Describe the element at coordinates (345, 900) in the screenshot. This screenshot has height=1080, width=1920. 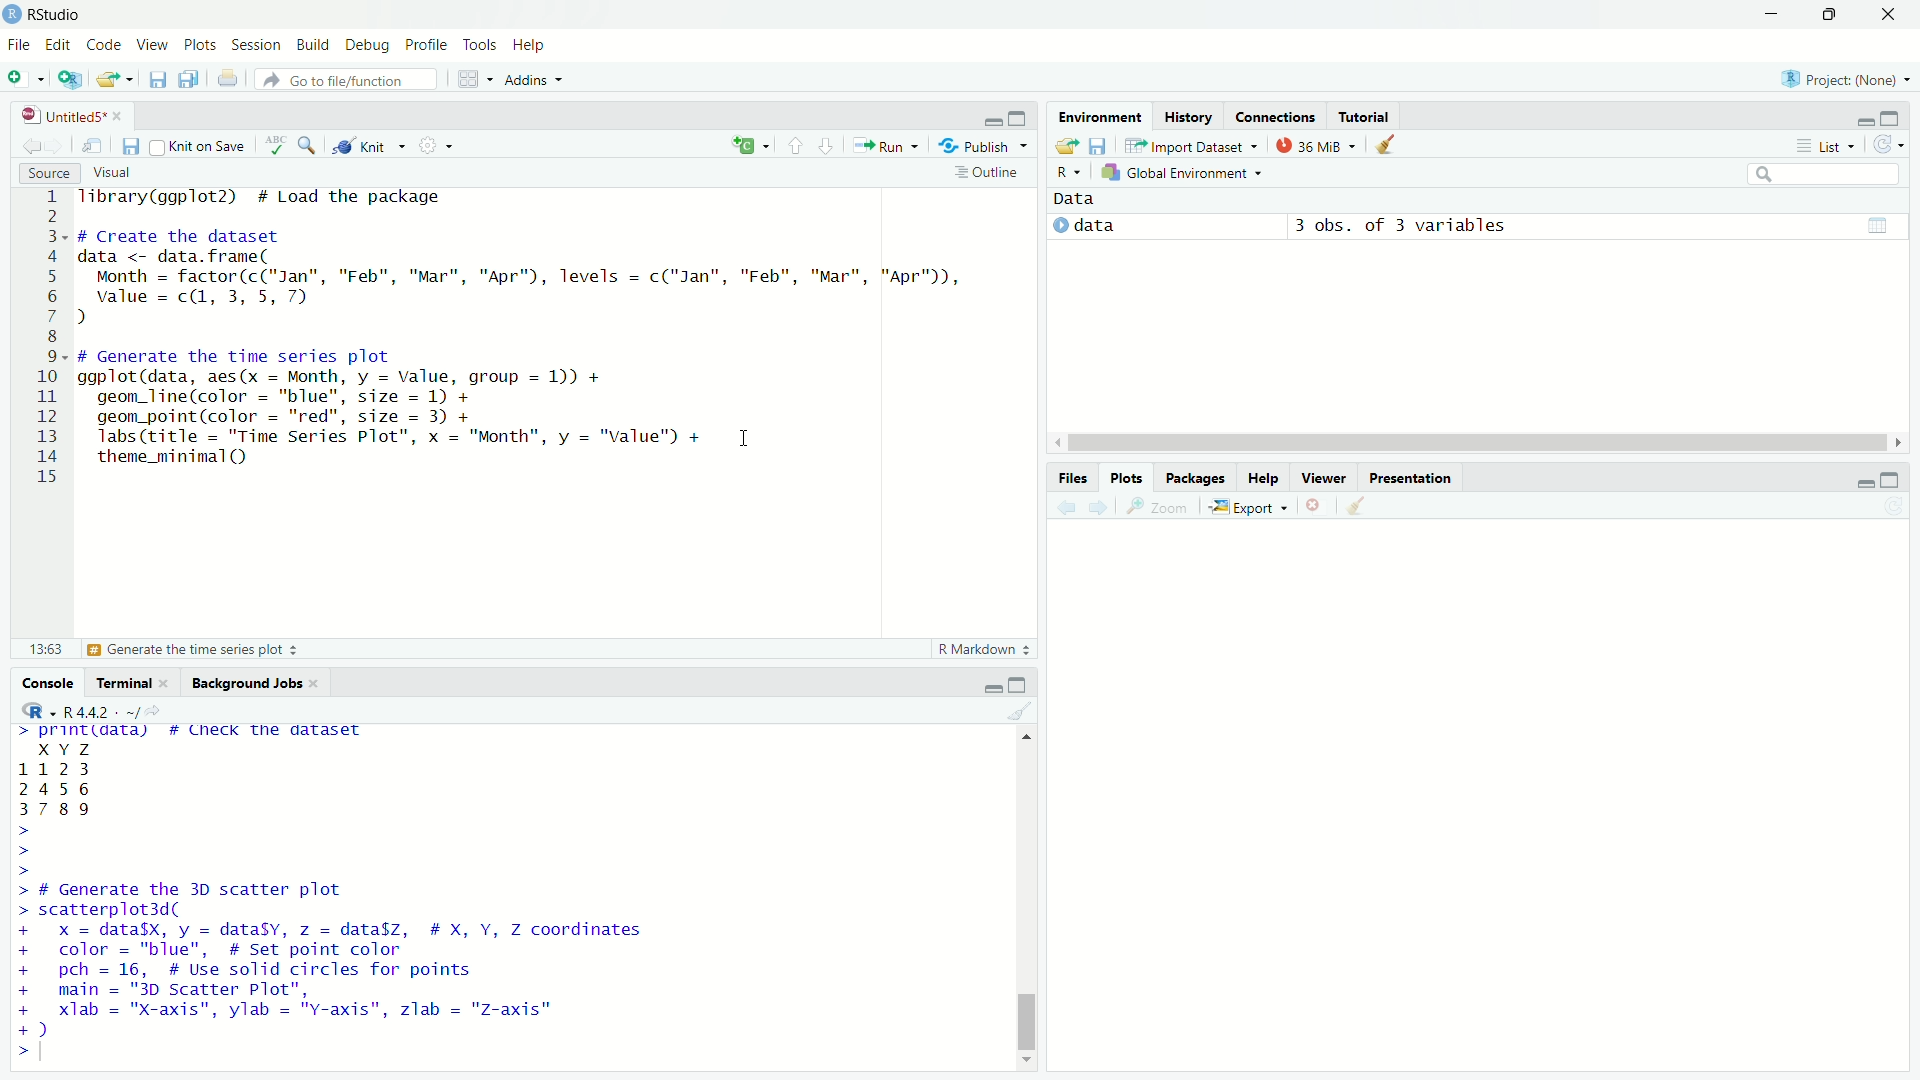
I see `> print(data) #check the dataset Xyz112324563789>>>> # Generate the 3D scatter plot> scatterplot3d(+ x = data$x, y = dataSy, z = data$z, # X, Y, Z coordinates+ color = "blue", # Set point color+ pch = 16, # Use solid circles for points+ main = "3D Scatter Plot",+ xlab = "X-axis", ylab = "y-axis", zlab = "Z-axis"+)>|` at that location.